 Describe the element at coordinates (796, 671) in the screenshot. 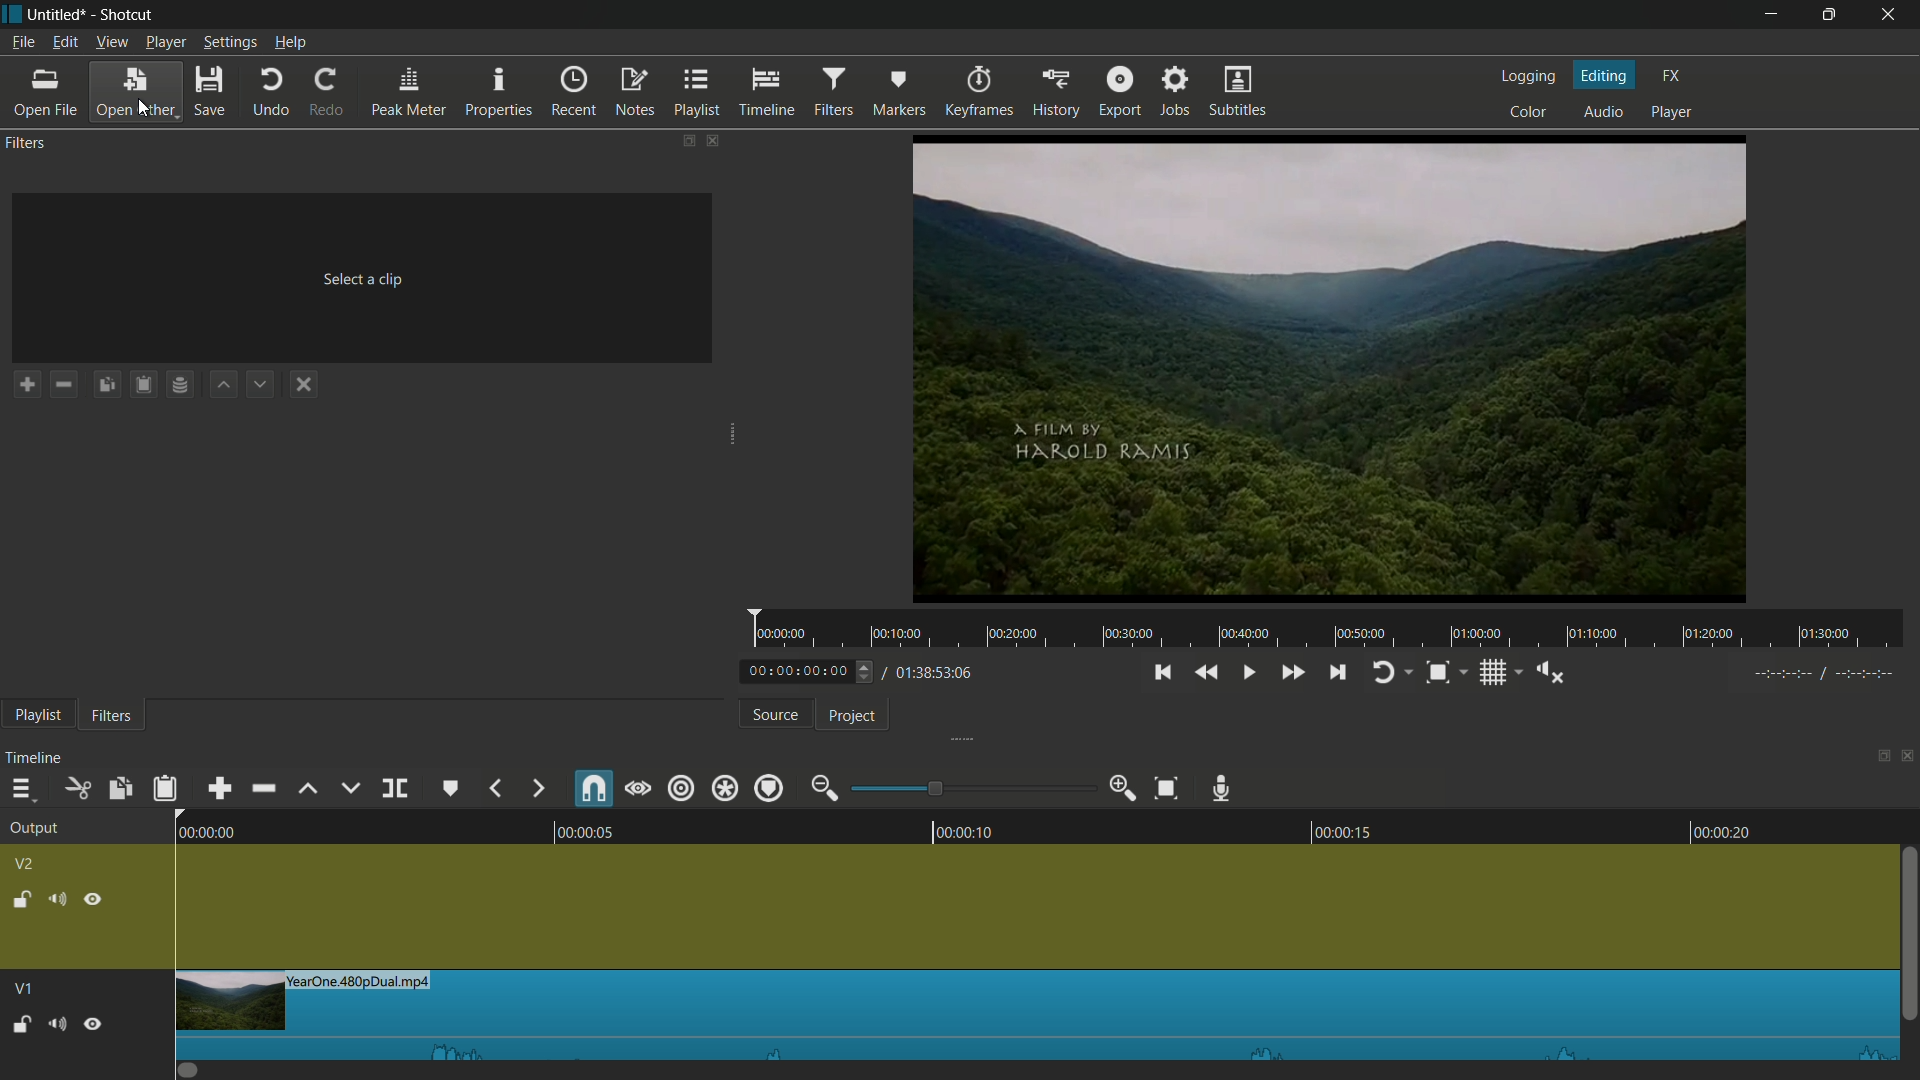

I see `current time` at that location.